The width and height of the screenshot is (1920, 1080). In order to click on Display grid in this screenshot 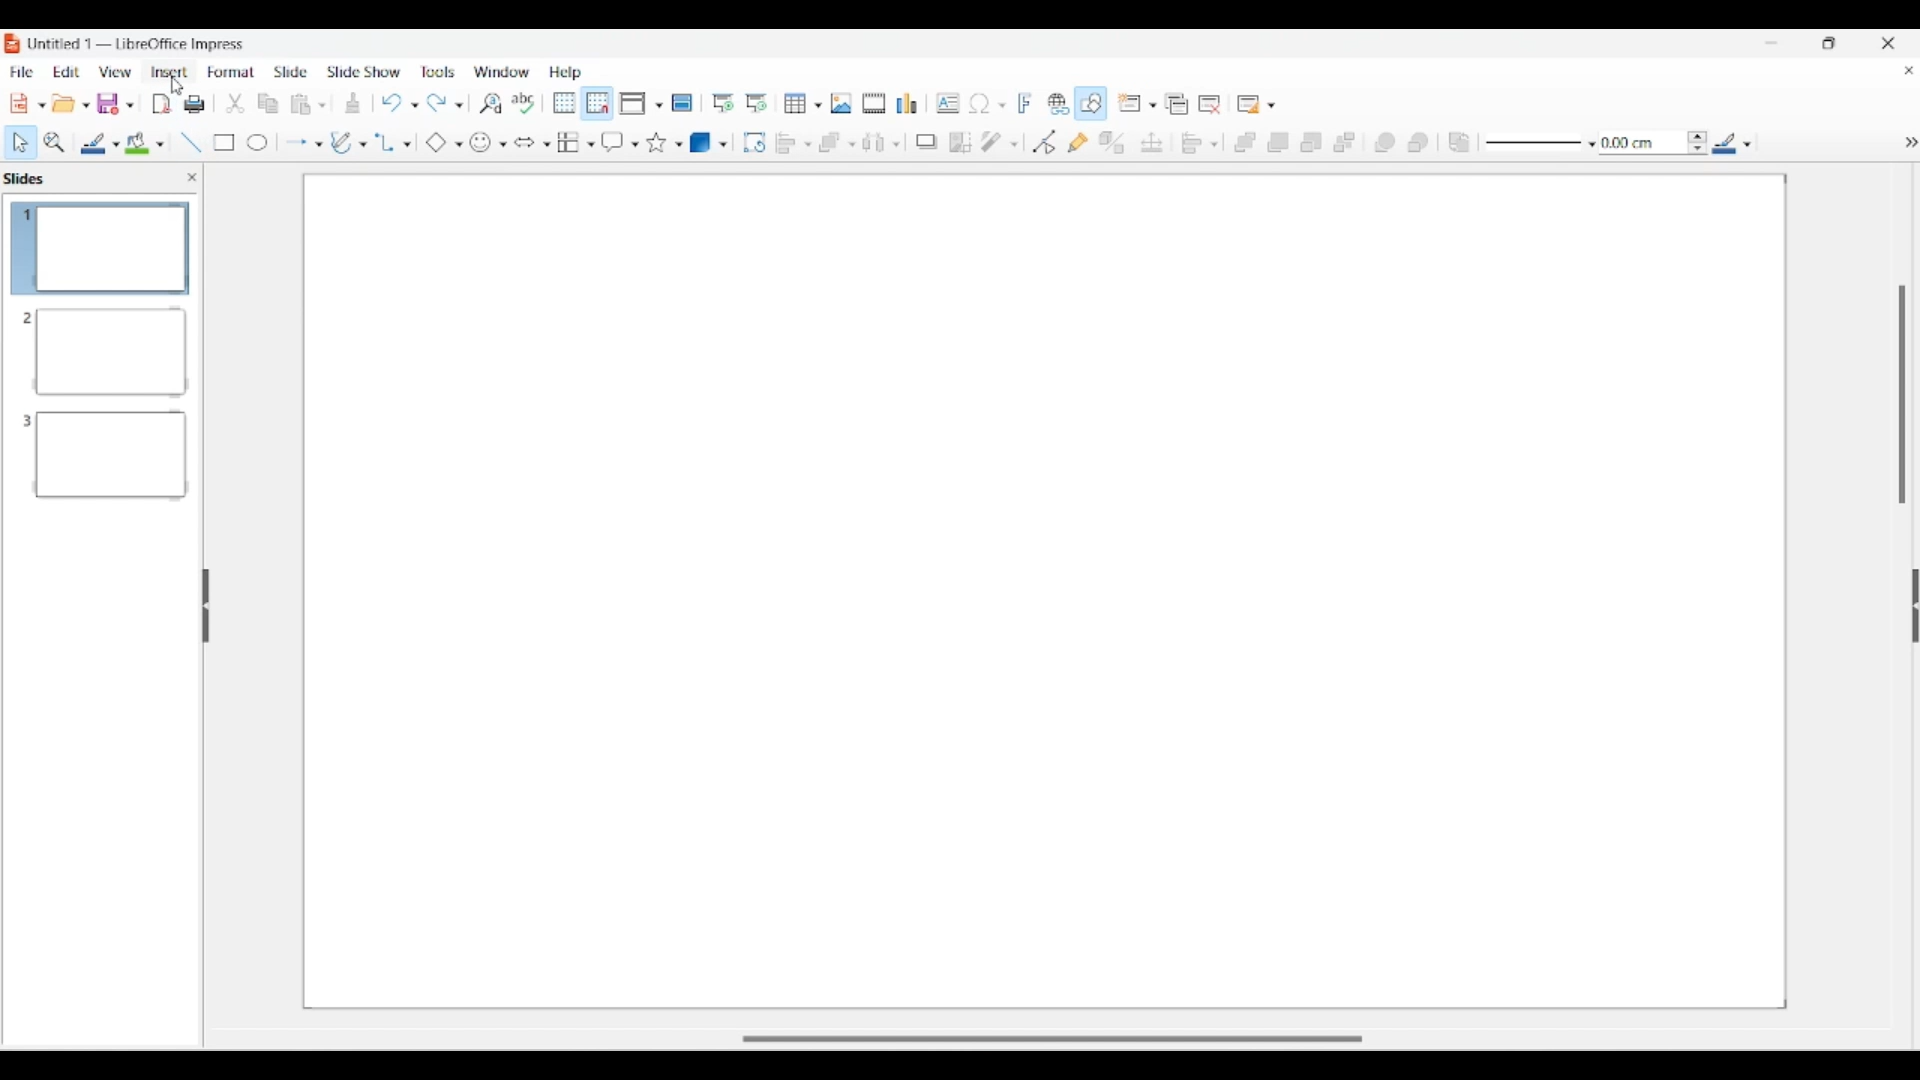, I will do `click(565, 103)`.